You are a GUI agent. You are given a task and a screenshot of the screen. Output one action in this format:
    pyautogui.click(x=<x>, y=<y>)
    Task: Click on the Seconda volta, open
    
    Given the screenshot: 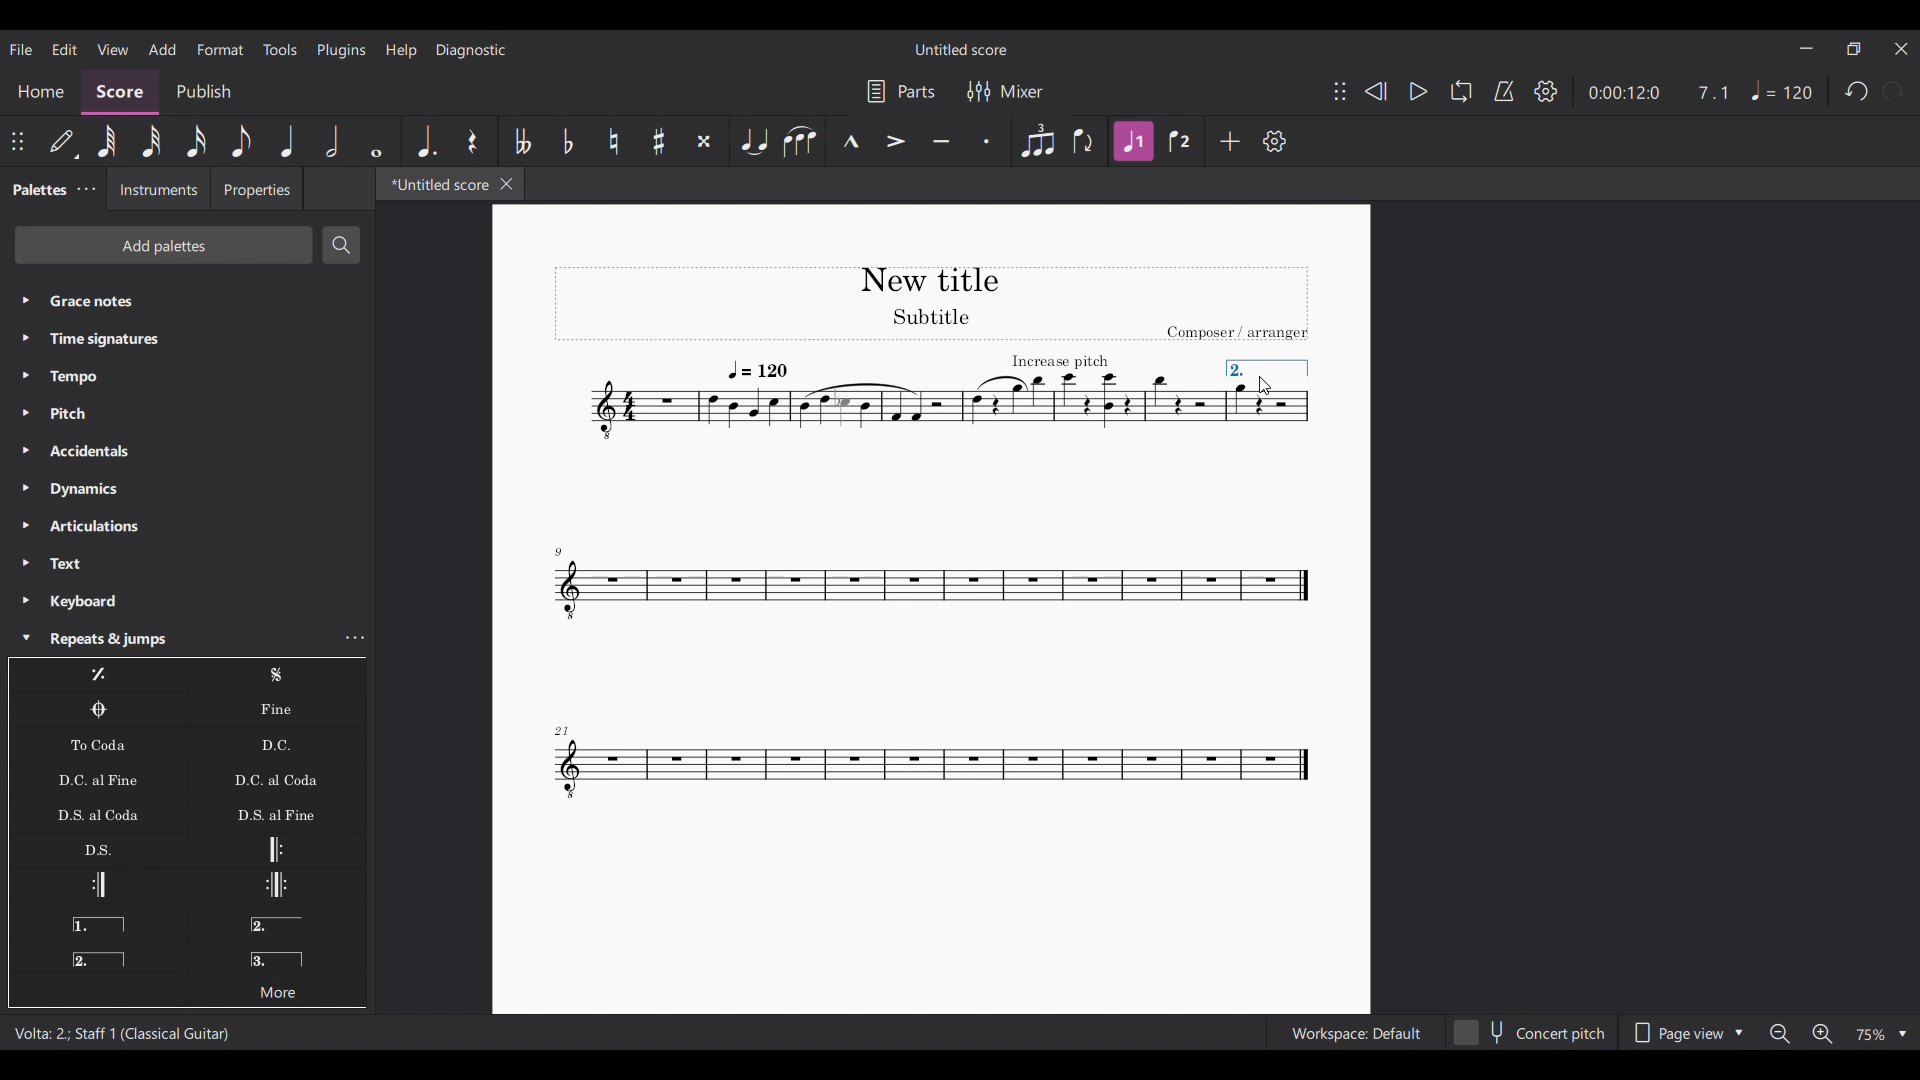 What is the action you would take?
    pyautogui.click(x=276, y=920)
    